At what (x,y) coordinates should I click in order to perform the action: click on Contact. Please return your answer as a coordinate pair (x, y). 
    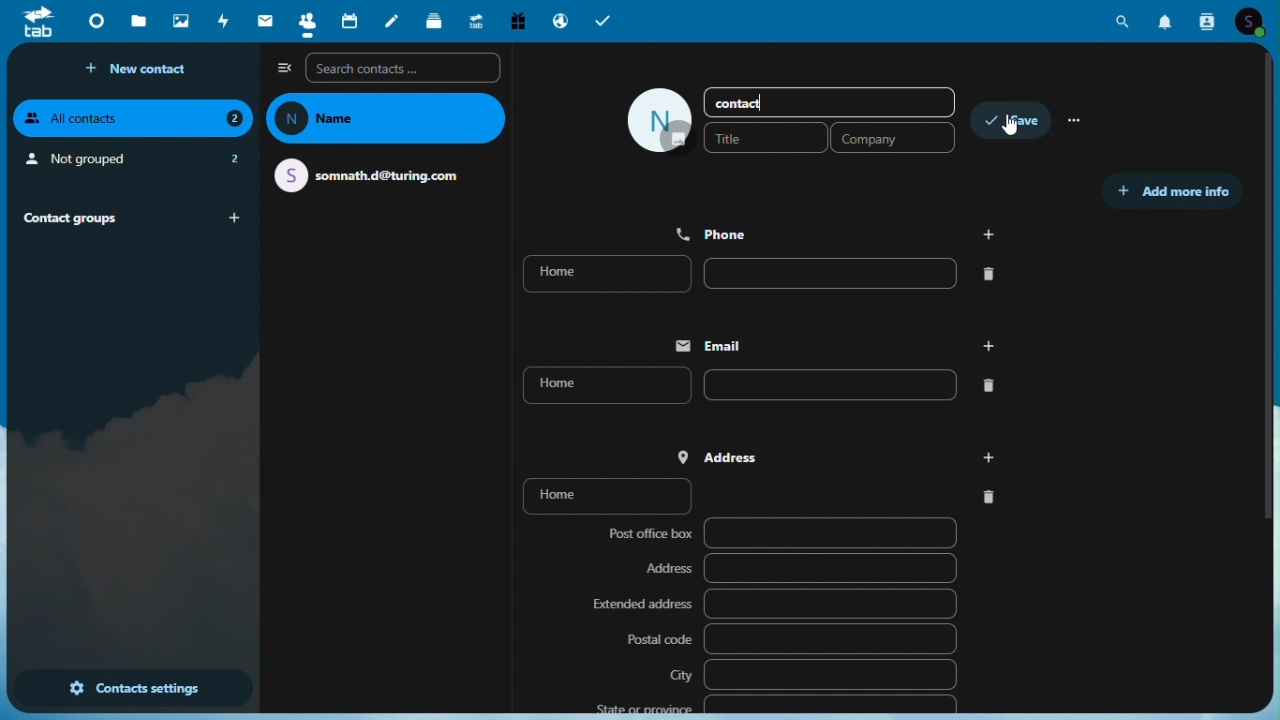
    Looking at the image, I should click on (757, 101).